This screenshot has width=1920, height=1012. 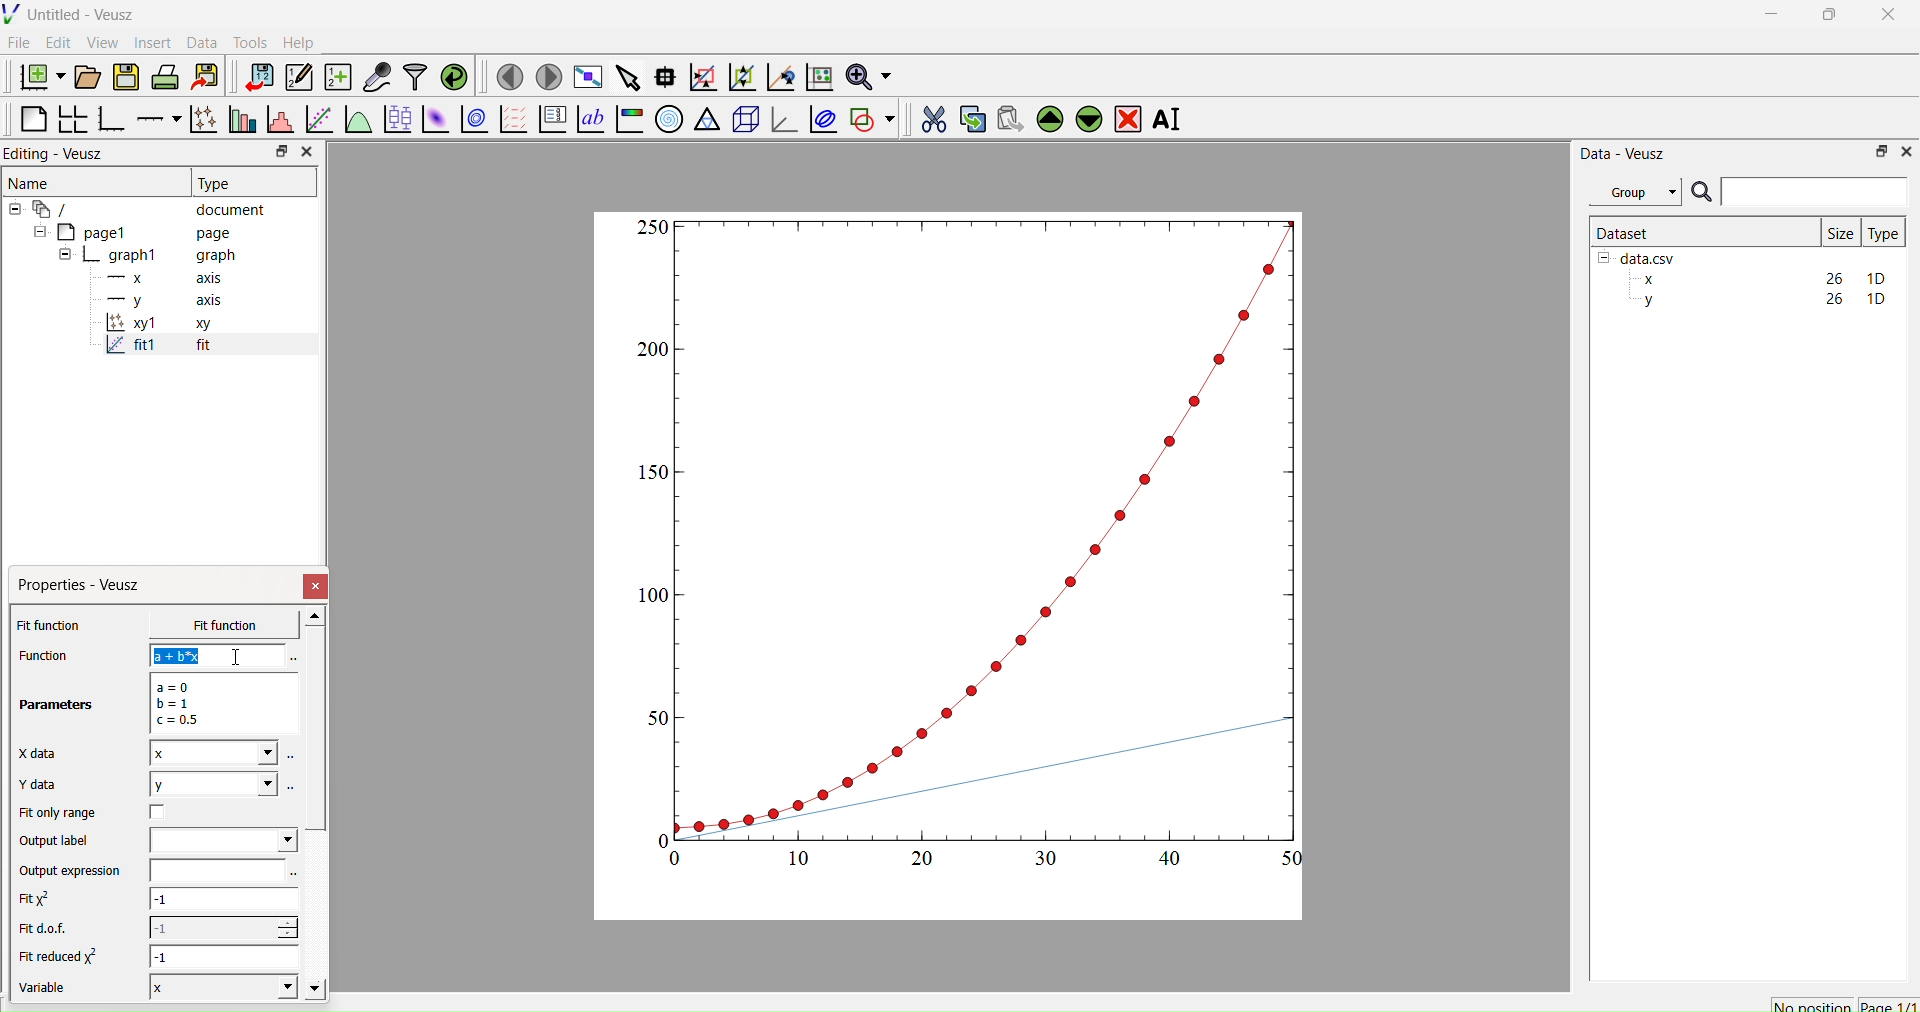 I want to click on a+b*x, so click(x=218, y=655).